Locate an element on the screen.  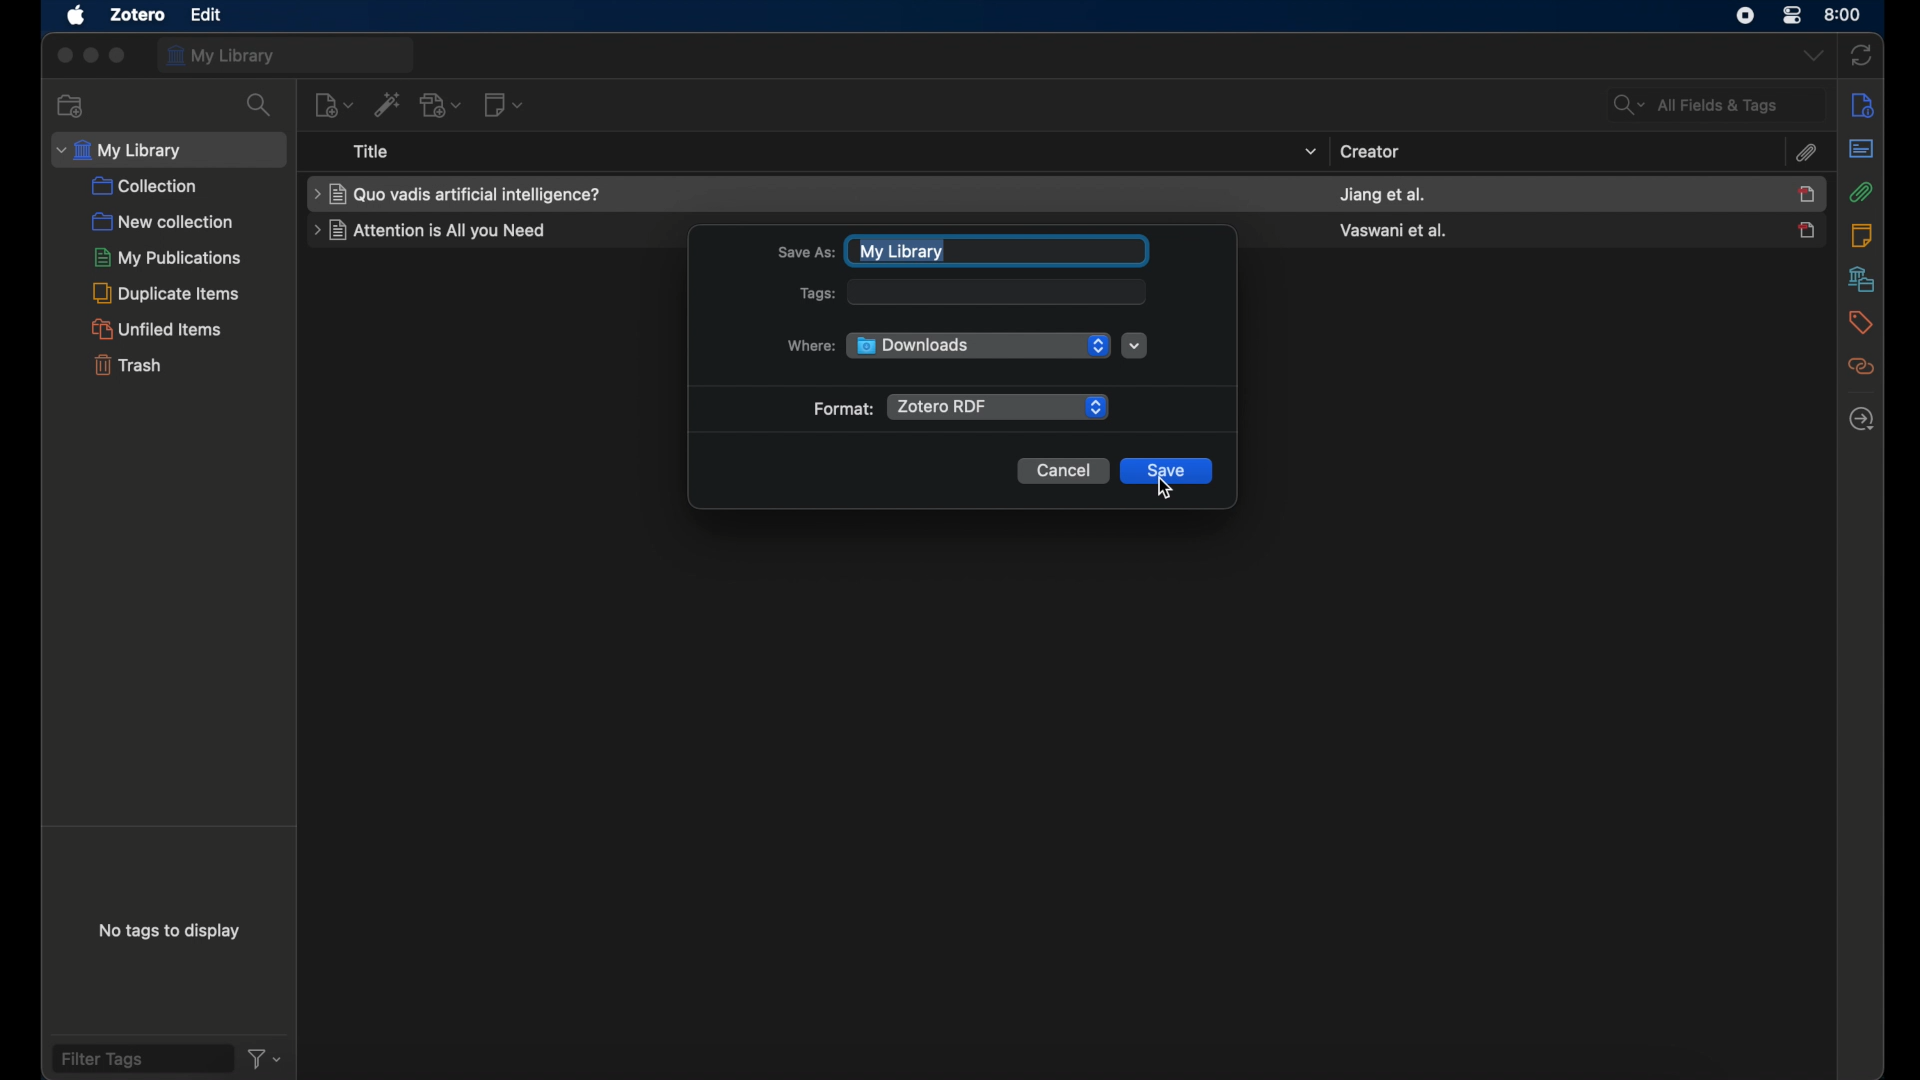
where dropdown menu is located at coordinates (1137, 346).